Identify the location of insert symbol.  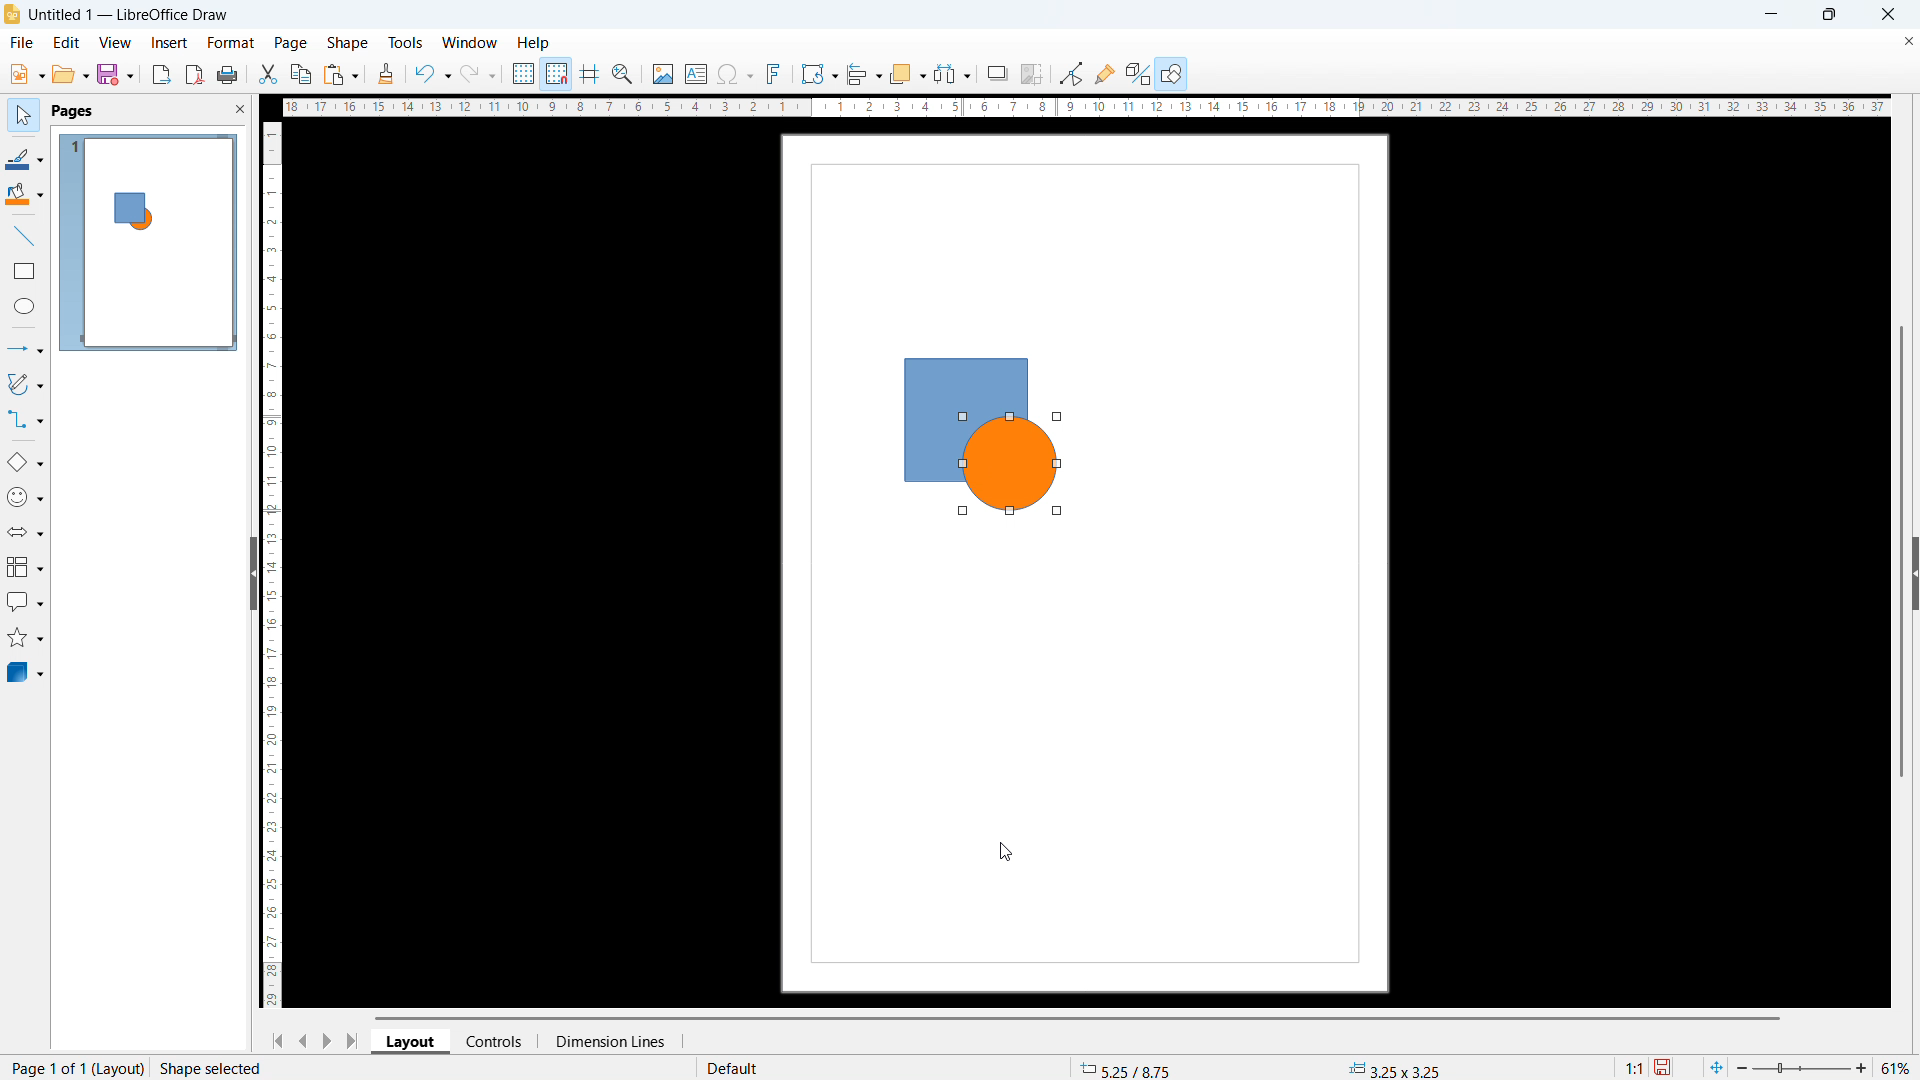
(736, 74).